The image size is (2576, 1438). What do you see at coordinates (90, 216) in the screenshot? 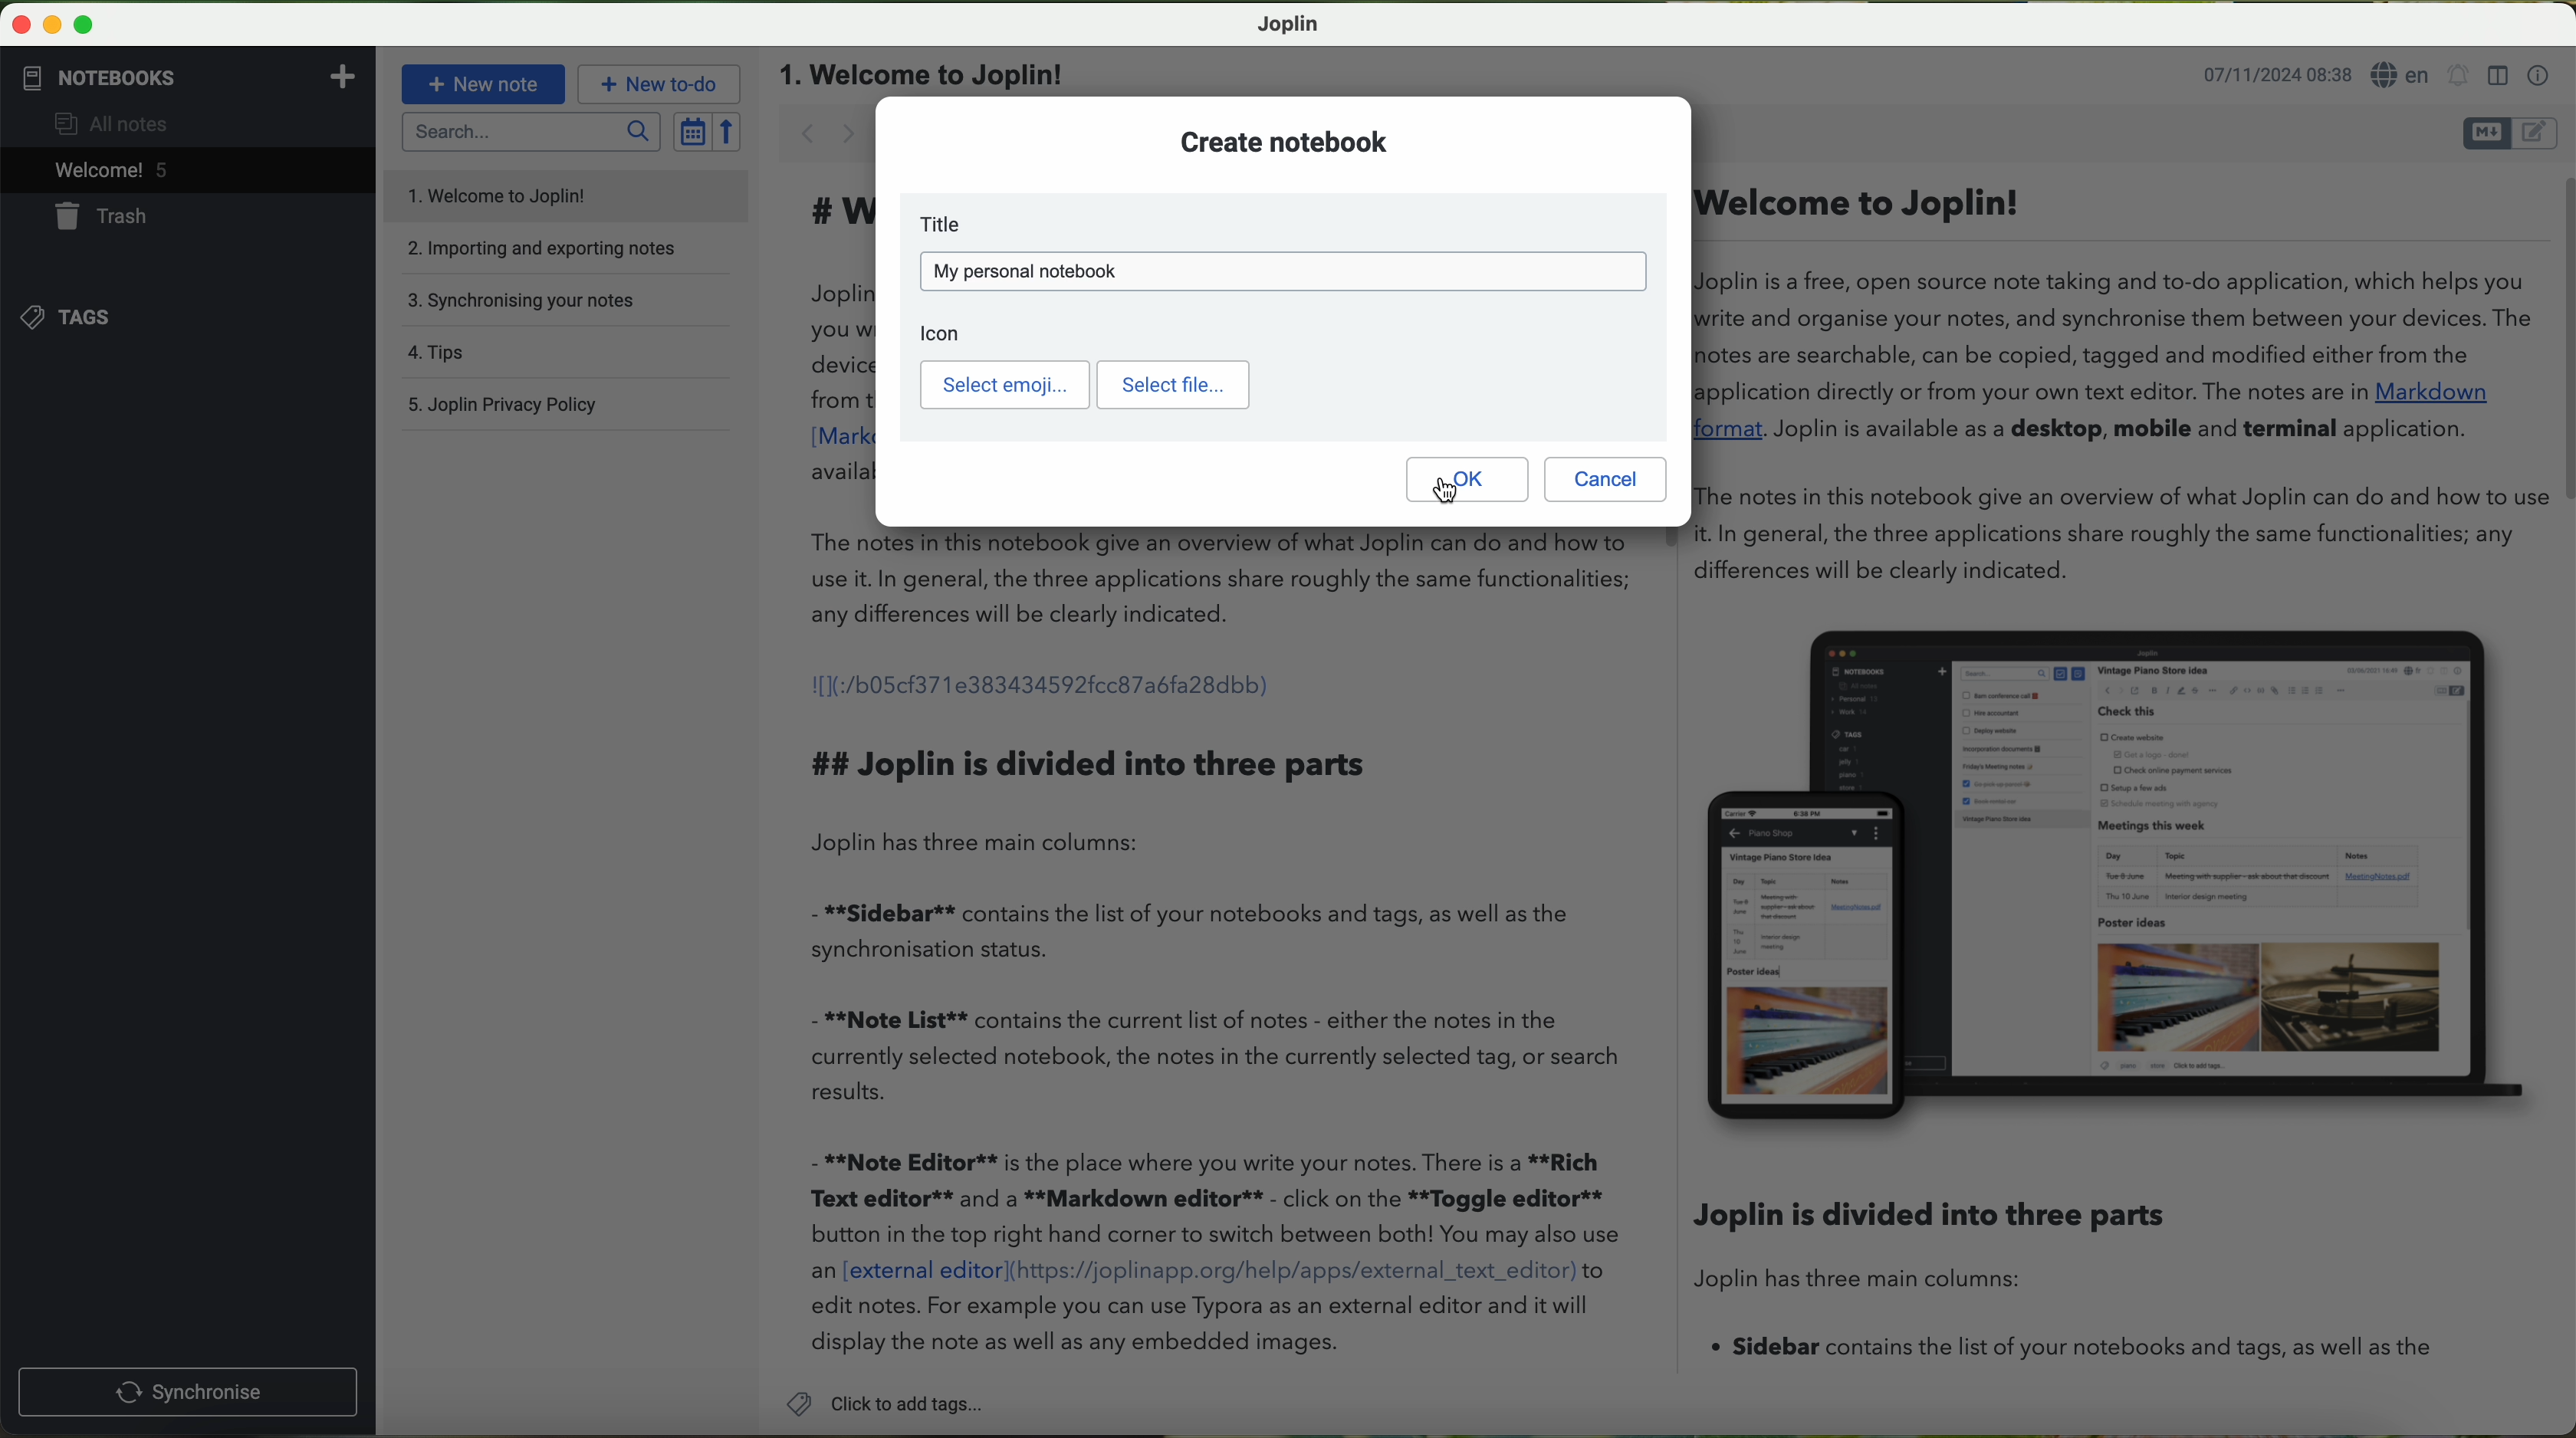
I see `trash` at bounding box center [90, 216].